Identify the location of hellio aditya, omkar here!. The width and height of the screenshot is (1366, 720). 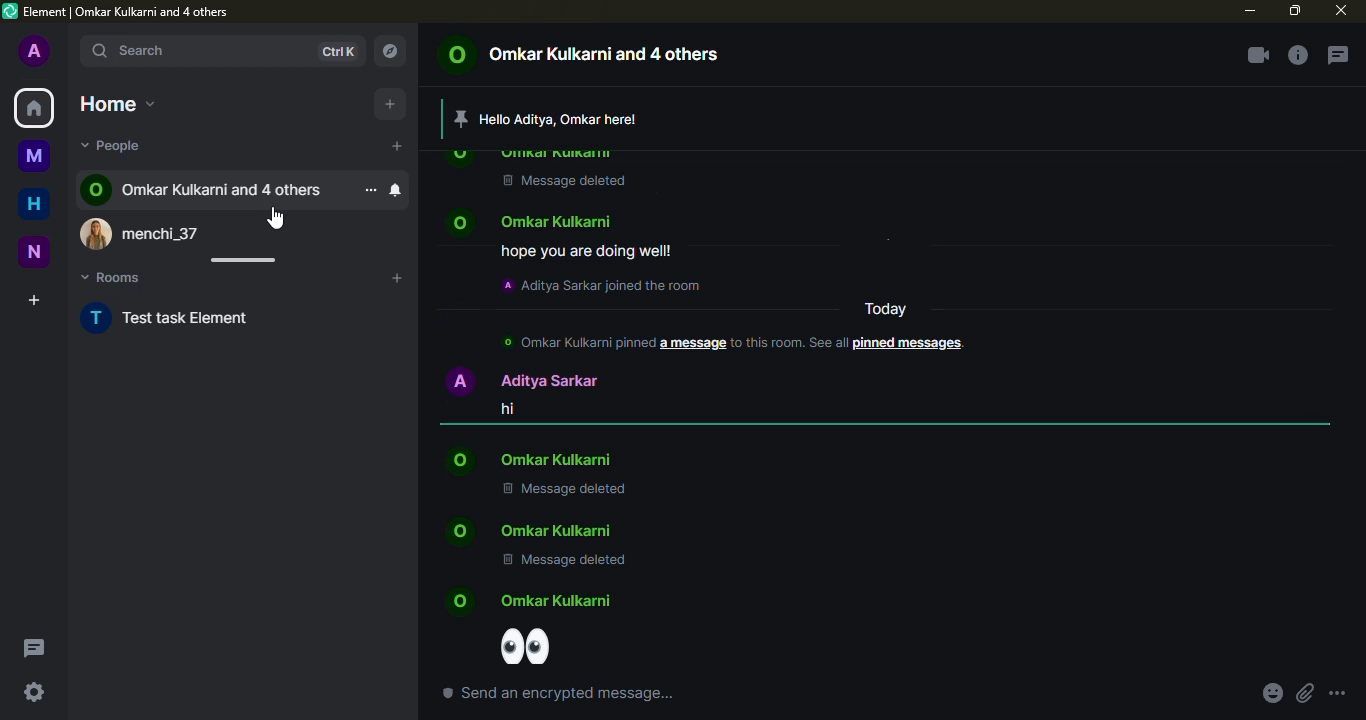
(562, 119).